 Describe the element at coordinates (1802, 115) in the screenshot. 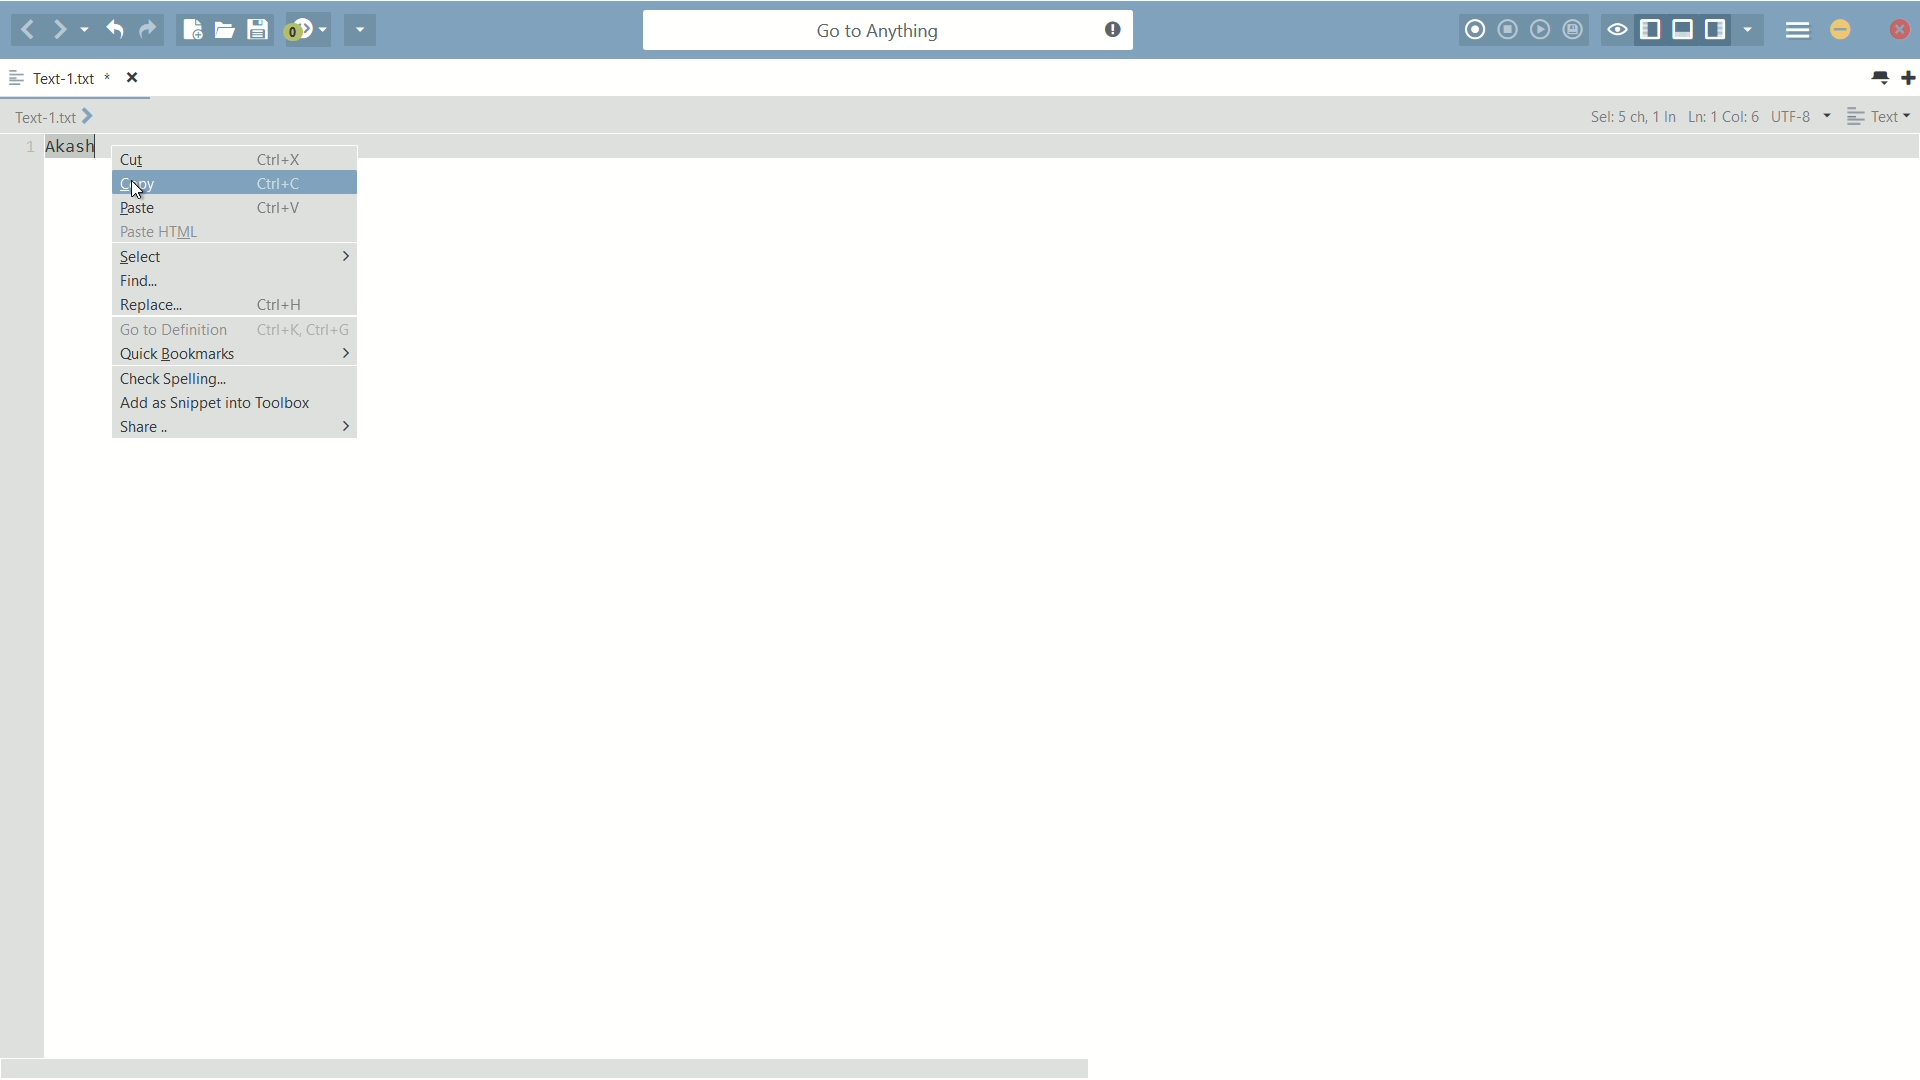

I see `line encoding` at that location.